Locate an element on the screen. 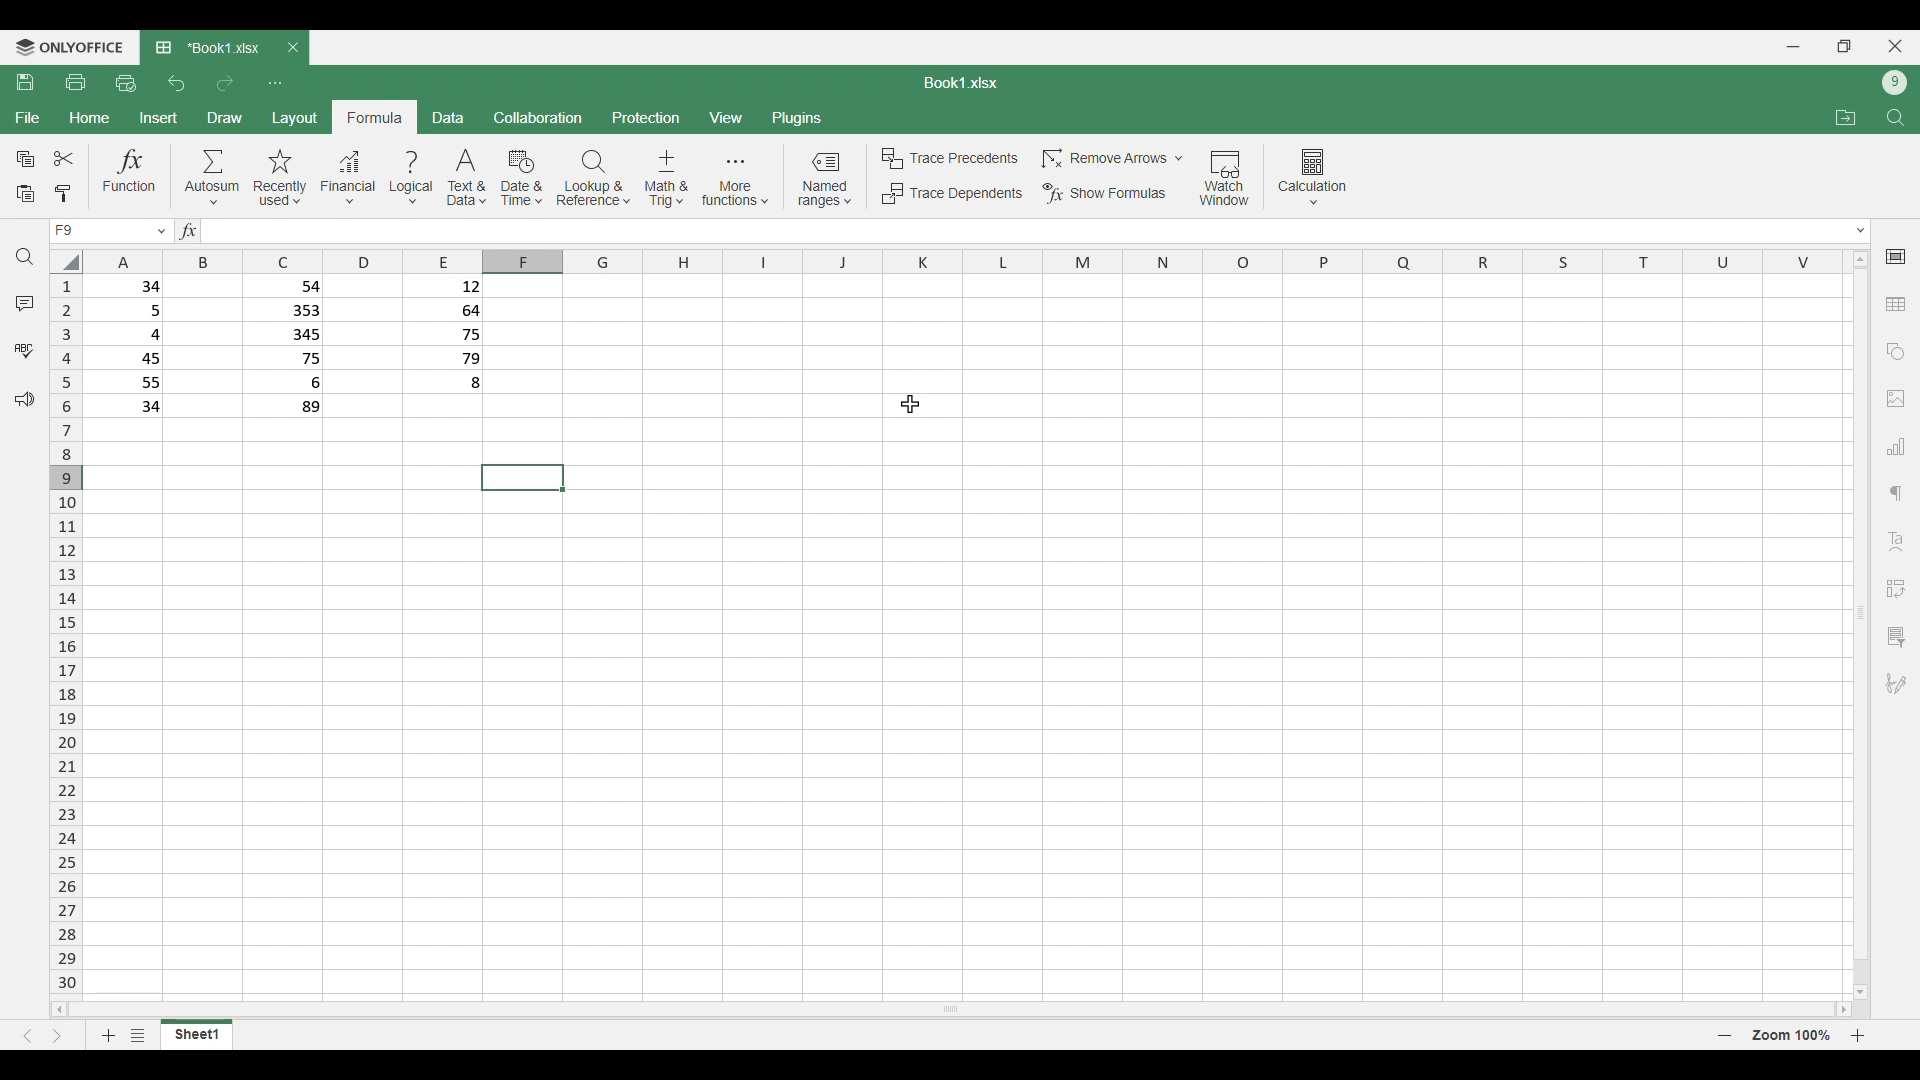  Clone formatting is located at coordinates (62, 195).